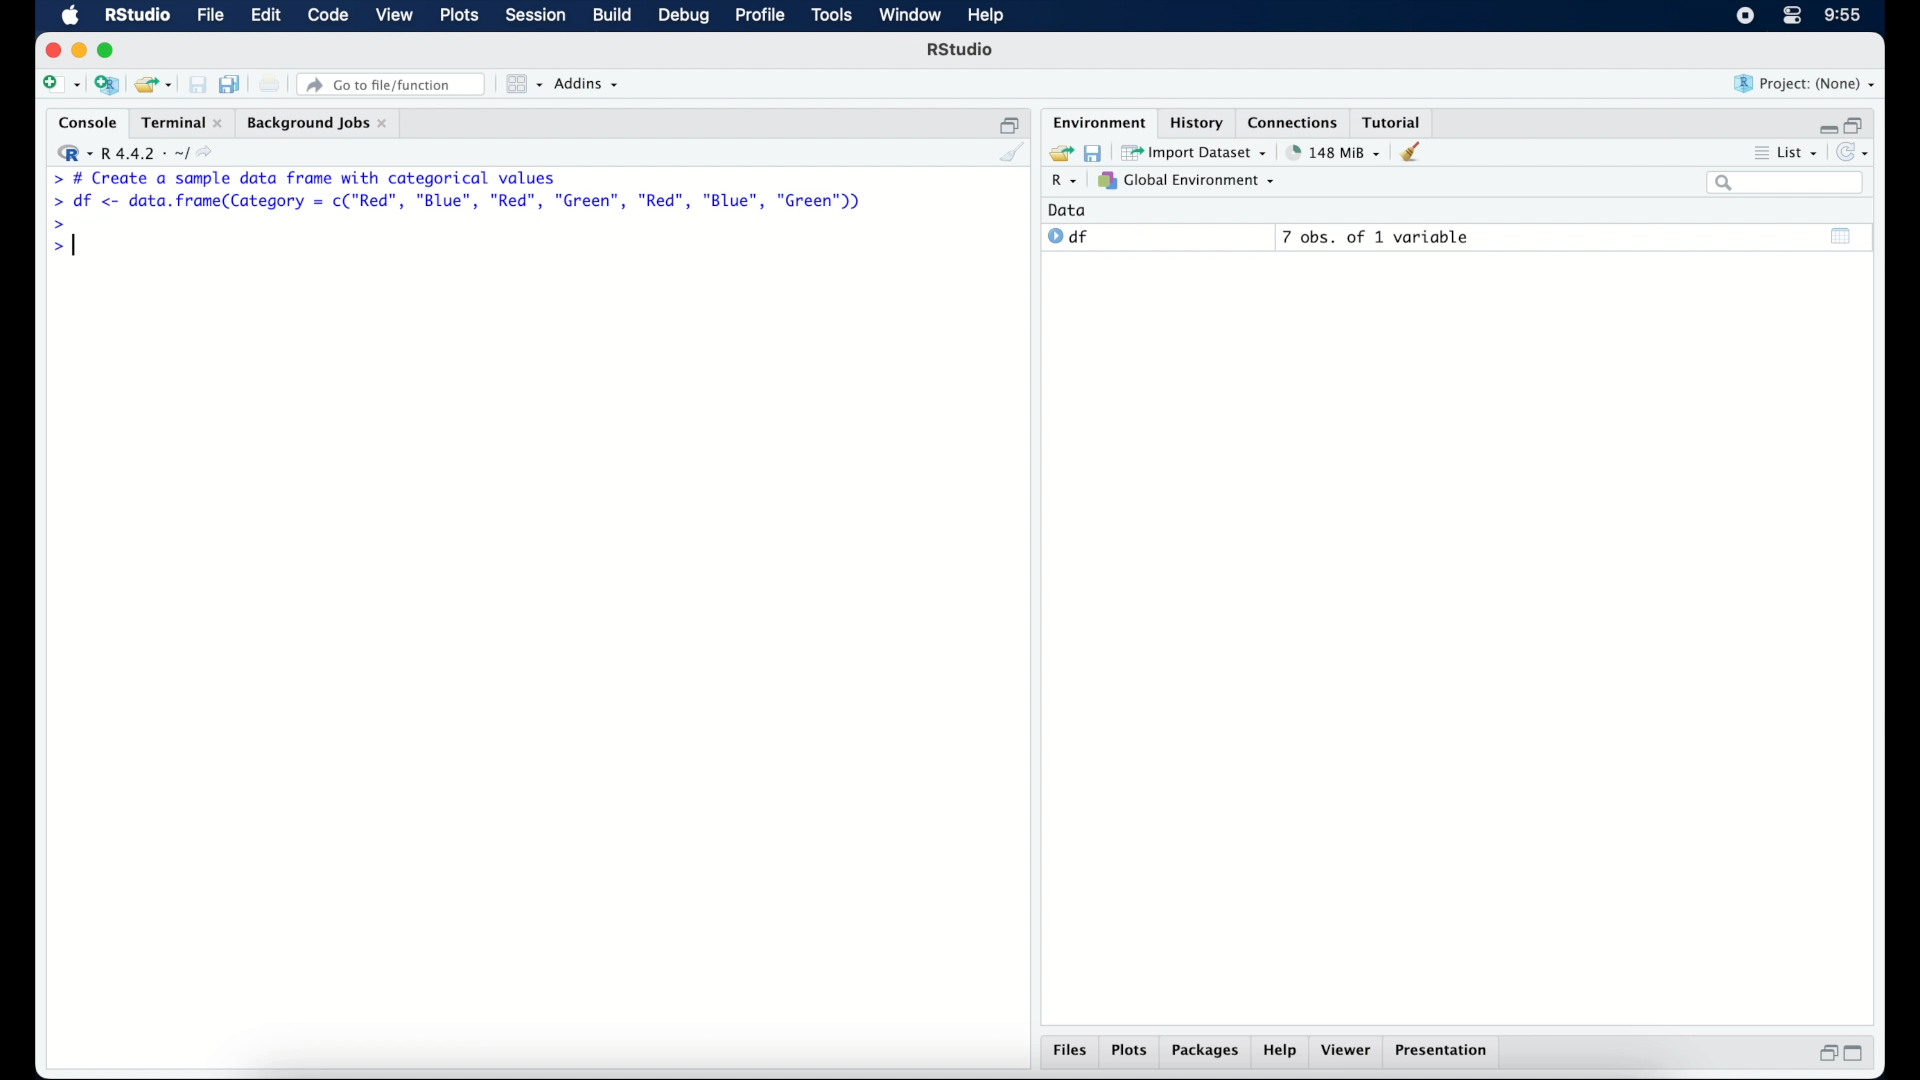 Image resolution: width=1920 pixels, height=1080 pixels. I want to click on > df <- data.frame(Category = c("Red”, "Blue", "Red", "Green", "Red", "Blue", "Green"))|, so click(460, 202).